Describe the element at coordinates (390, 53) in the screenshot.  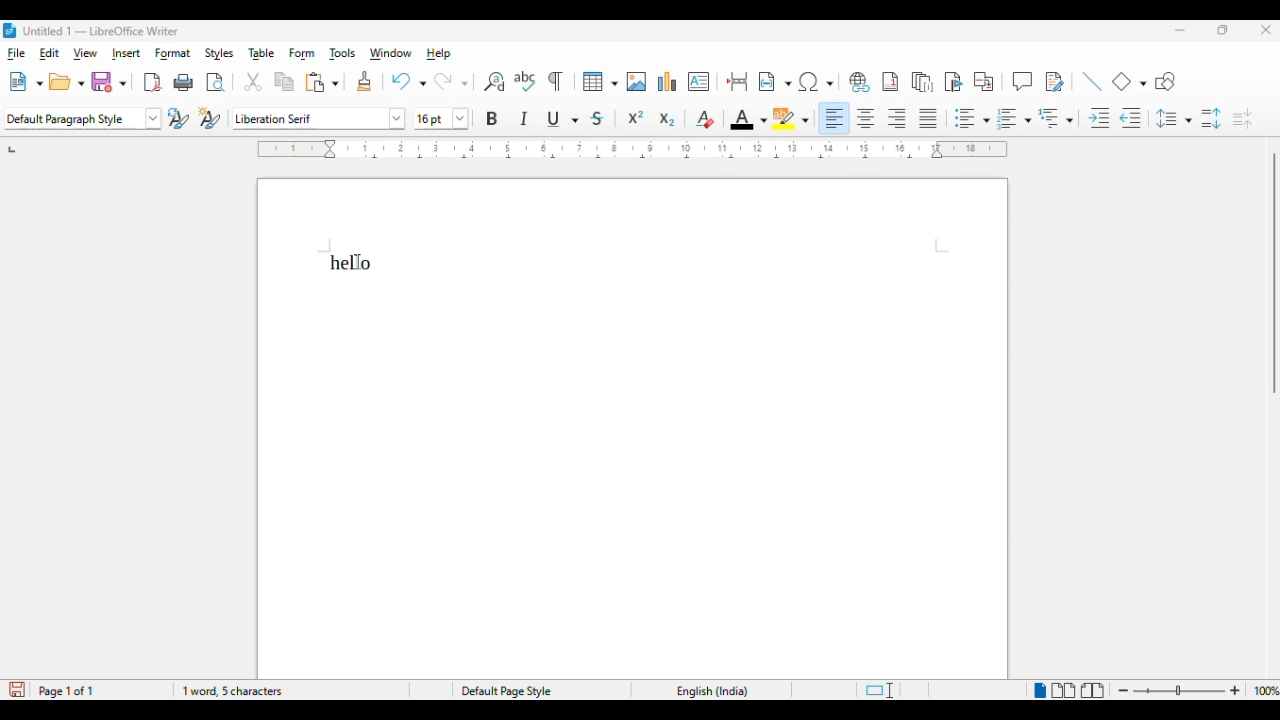
I see `window` at that location.